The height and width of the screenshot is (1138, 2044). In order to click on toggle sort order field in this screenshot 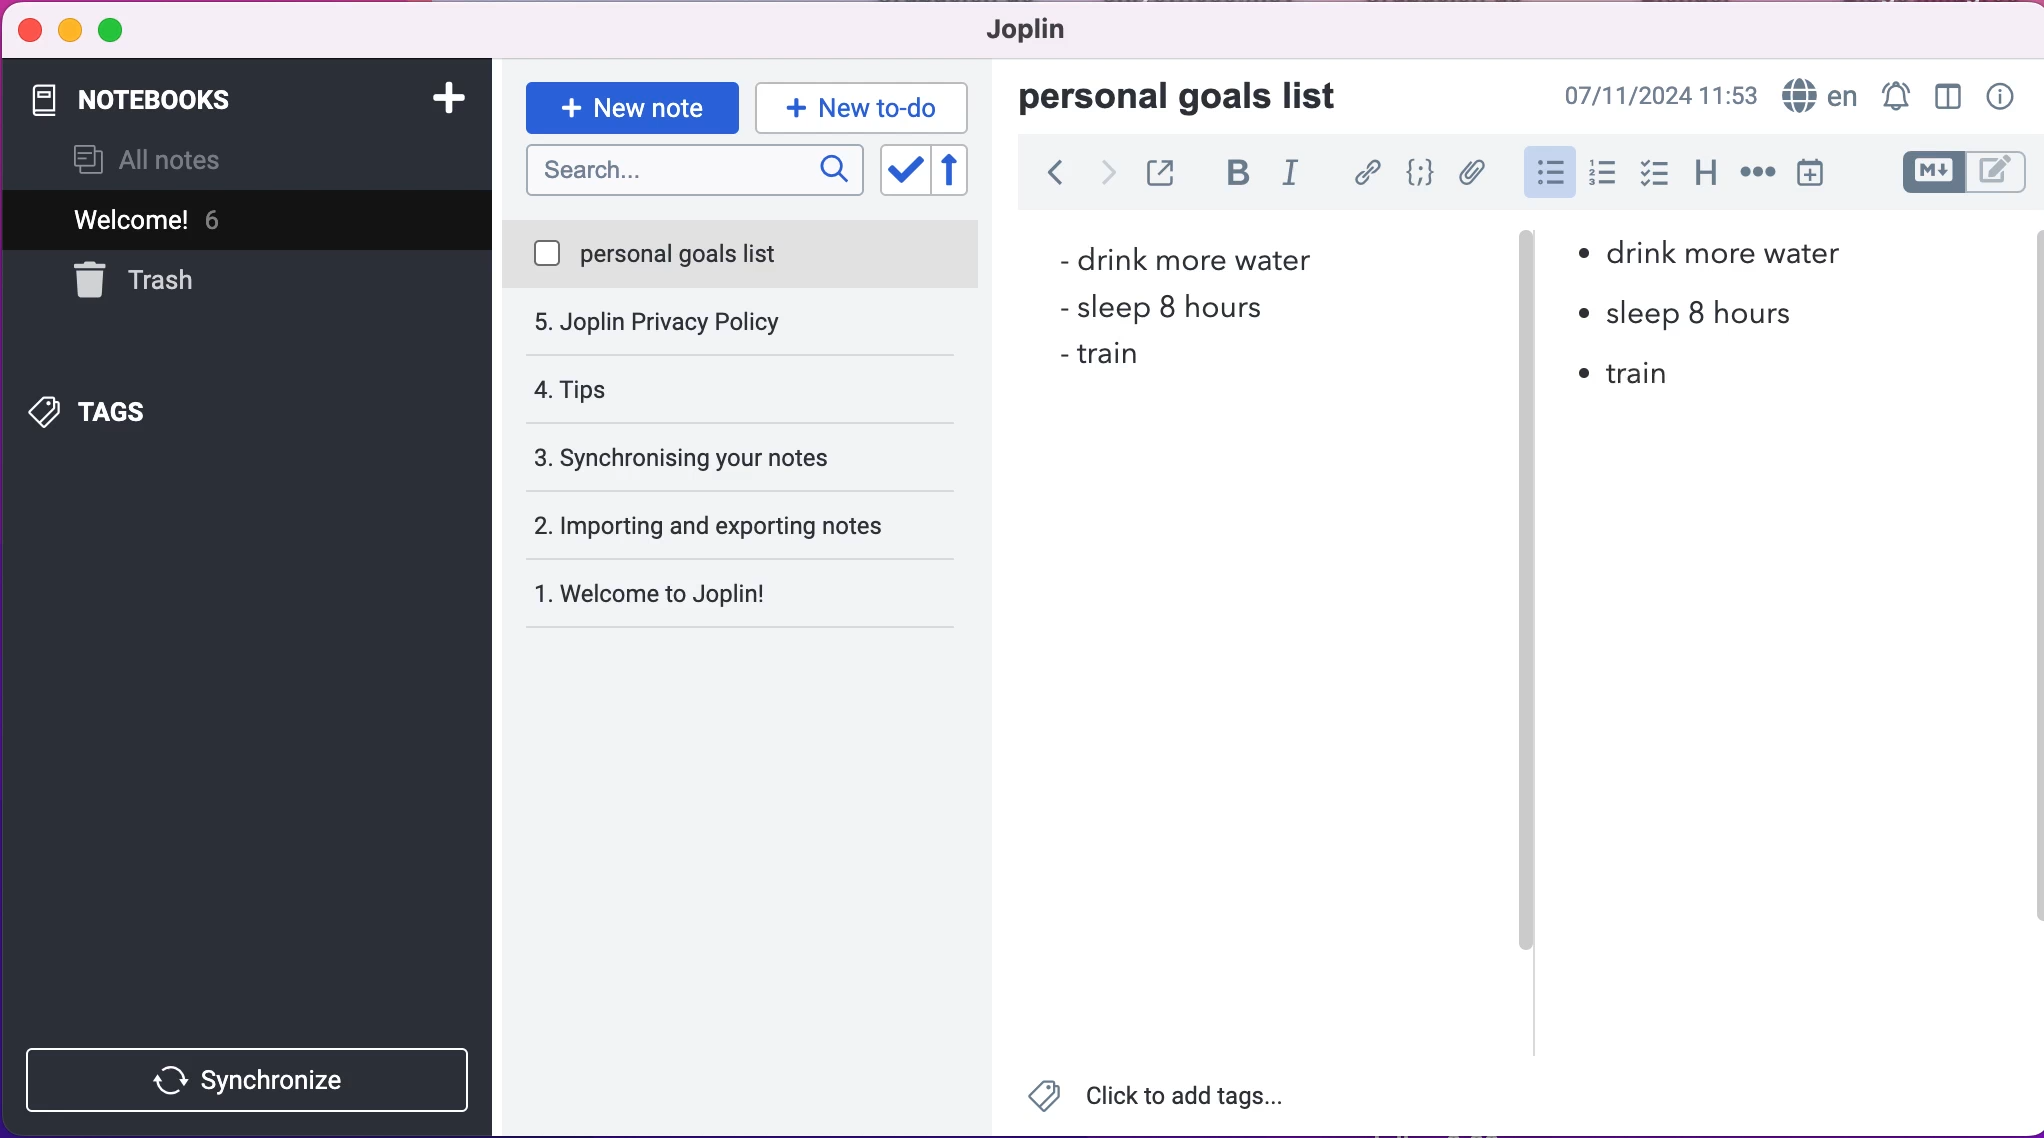, I will do `click(902, 171)`.